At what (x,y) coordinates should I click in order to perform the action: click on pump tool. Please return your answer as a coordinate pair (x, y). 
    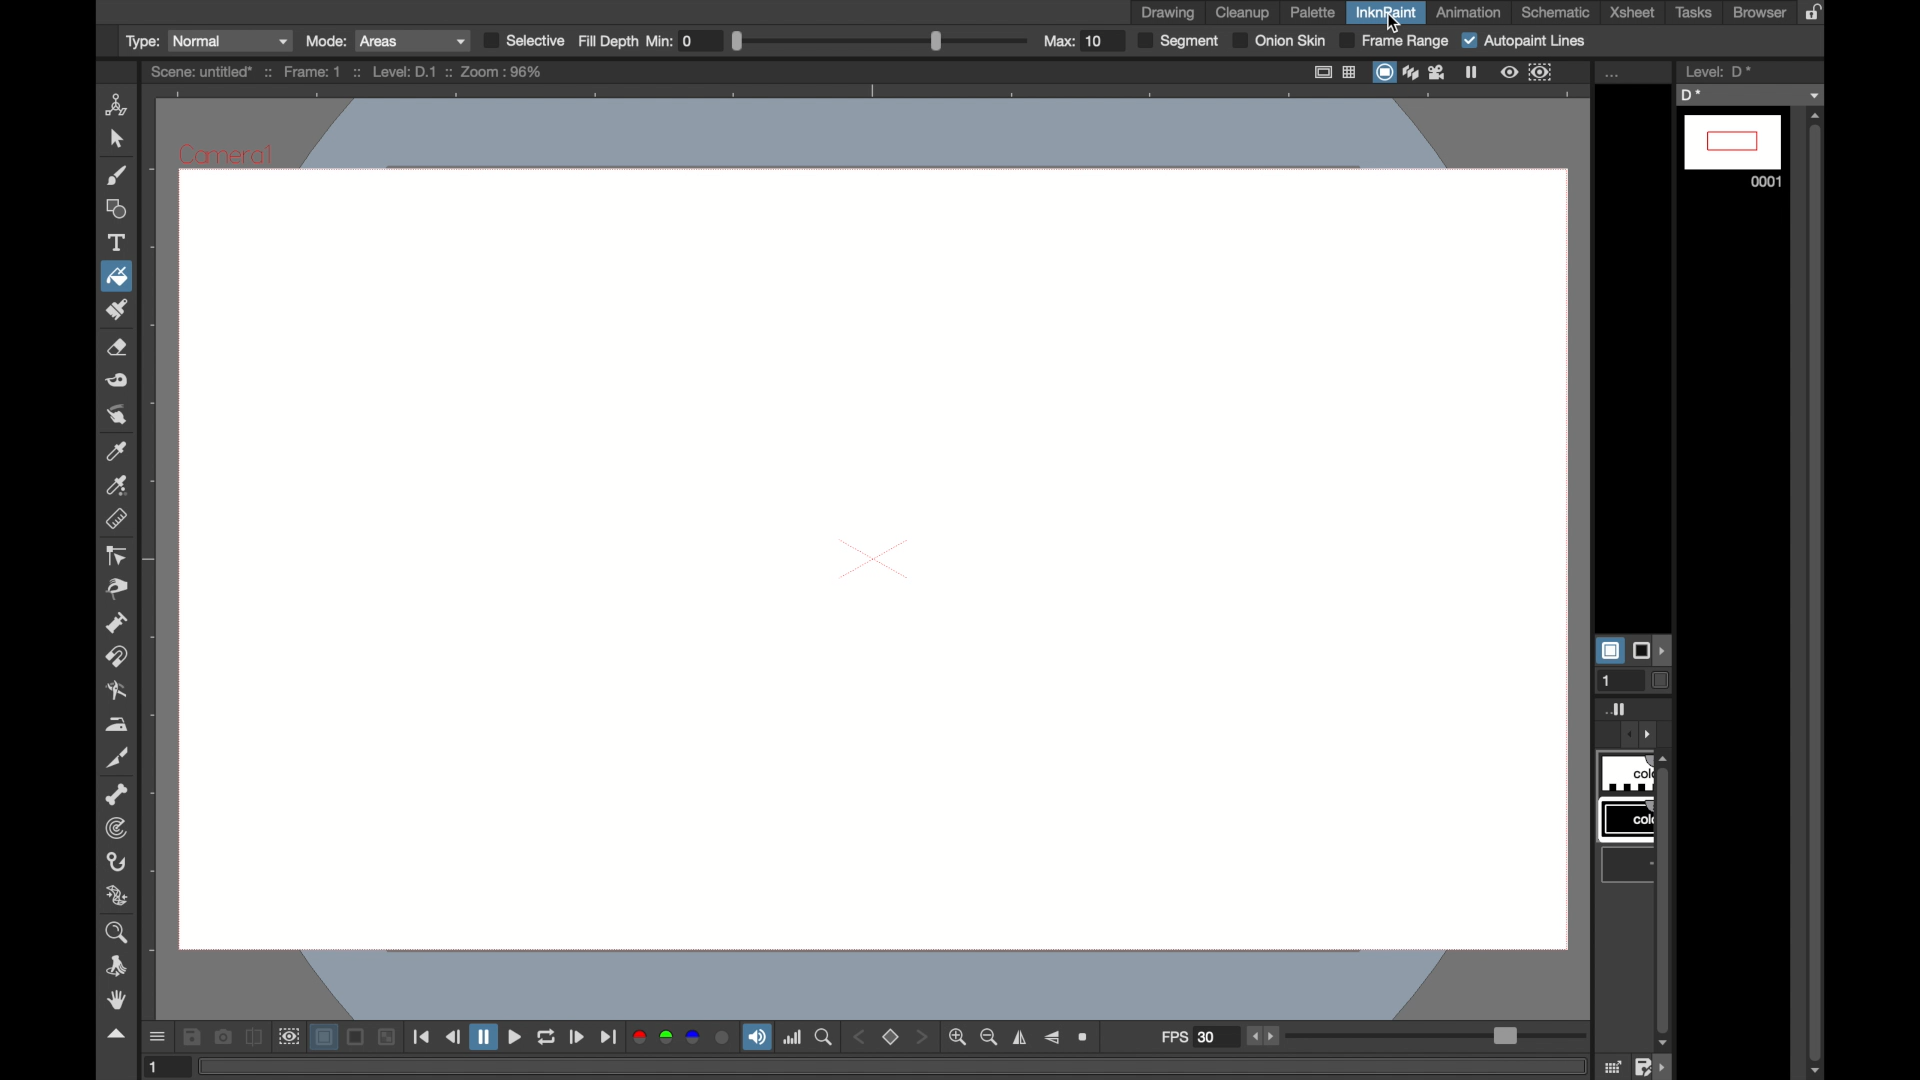
    Looking at the image, I should click on (115, 623).